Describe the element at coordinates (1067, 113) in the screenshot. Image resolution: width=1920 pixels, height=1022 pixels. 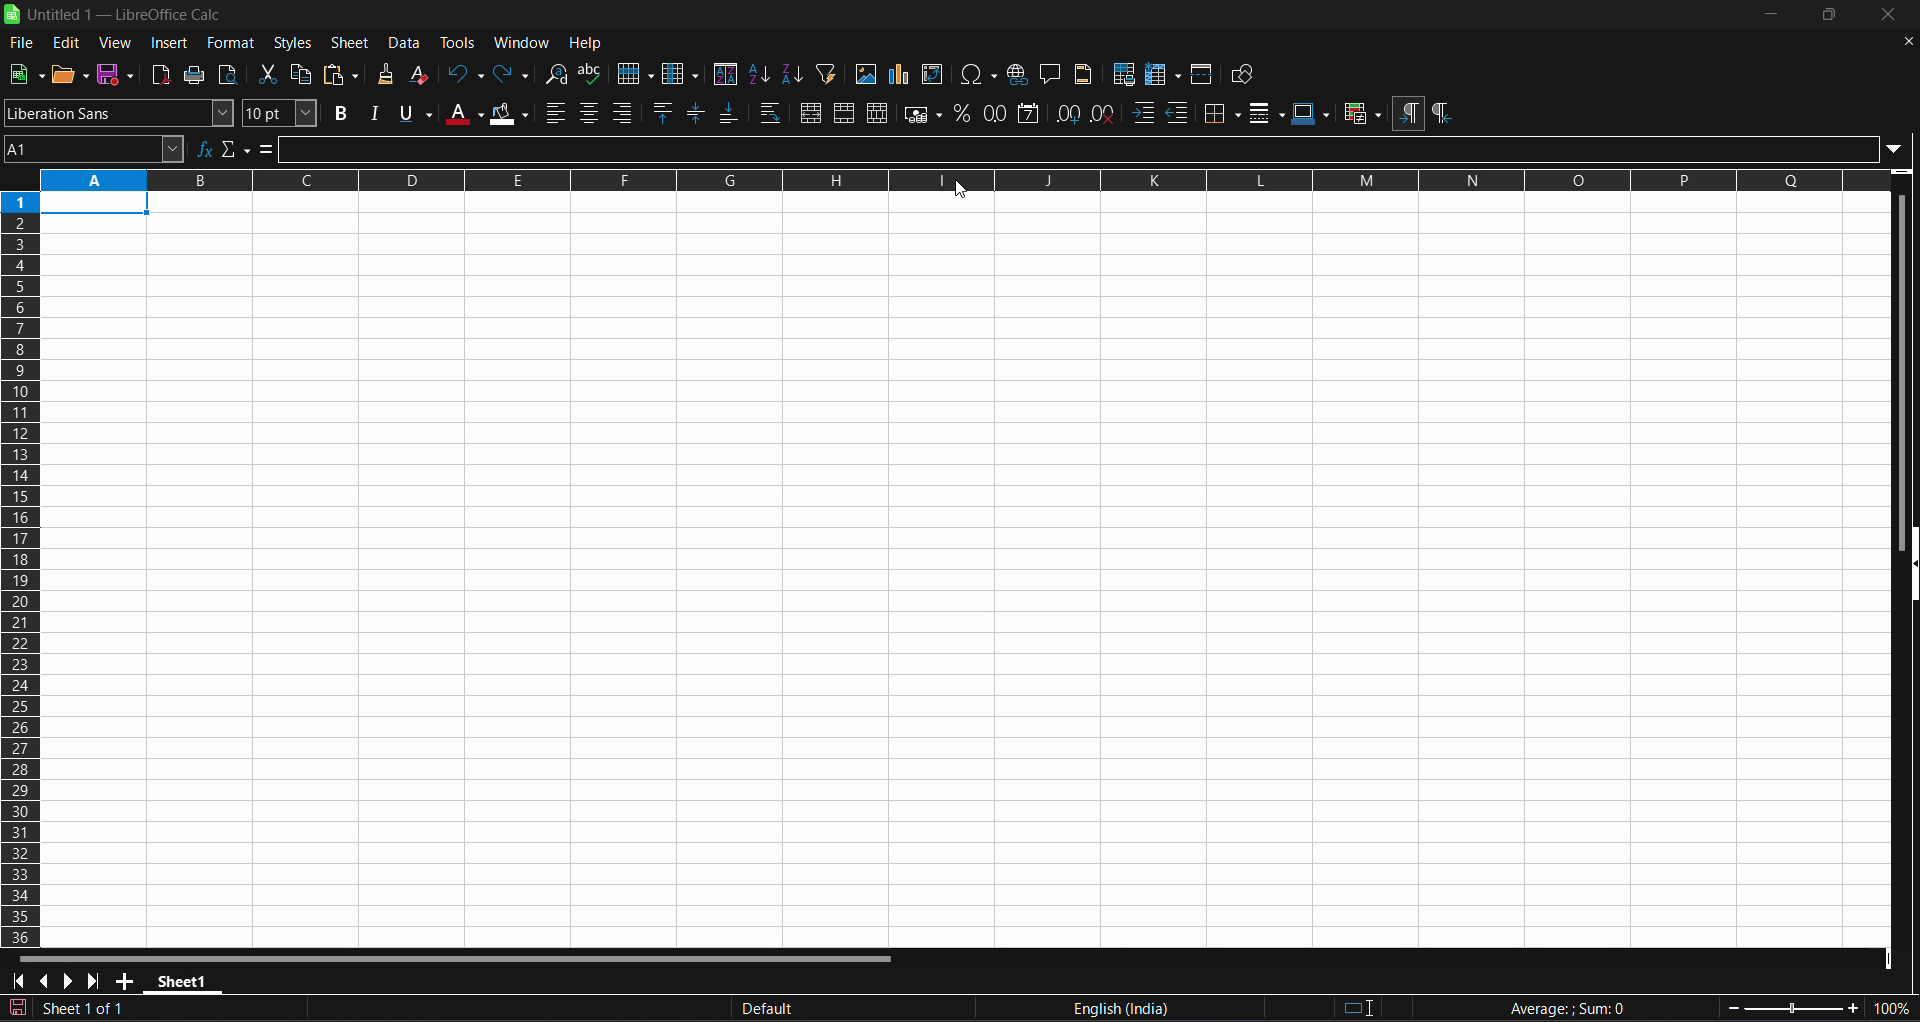
I see `add decimal place` at that location.